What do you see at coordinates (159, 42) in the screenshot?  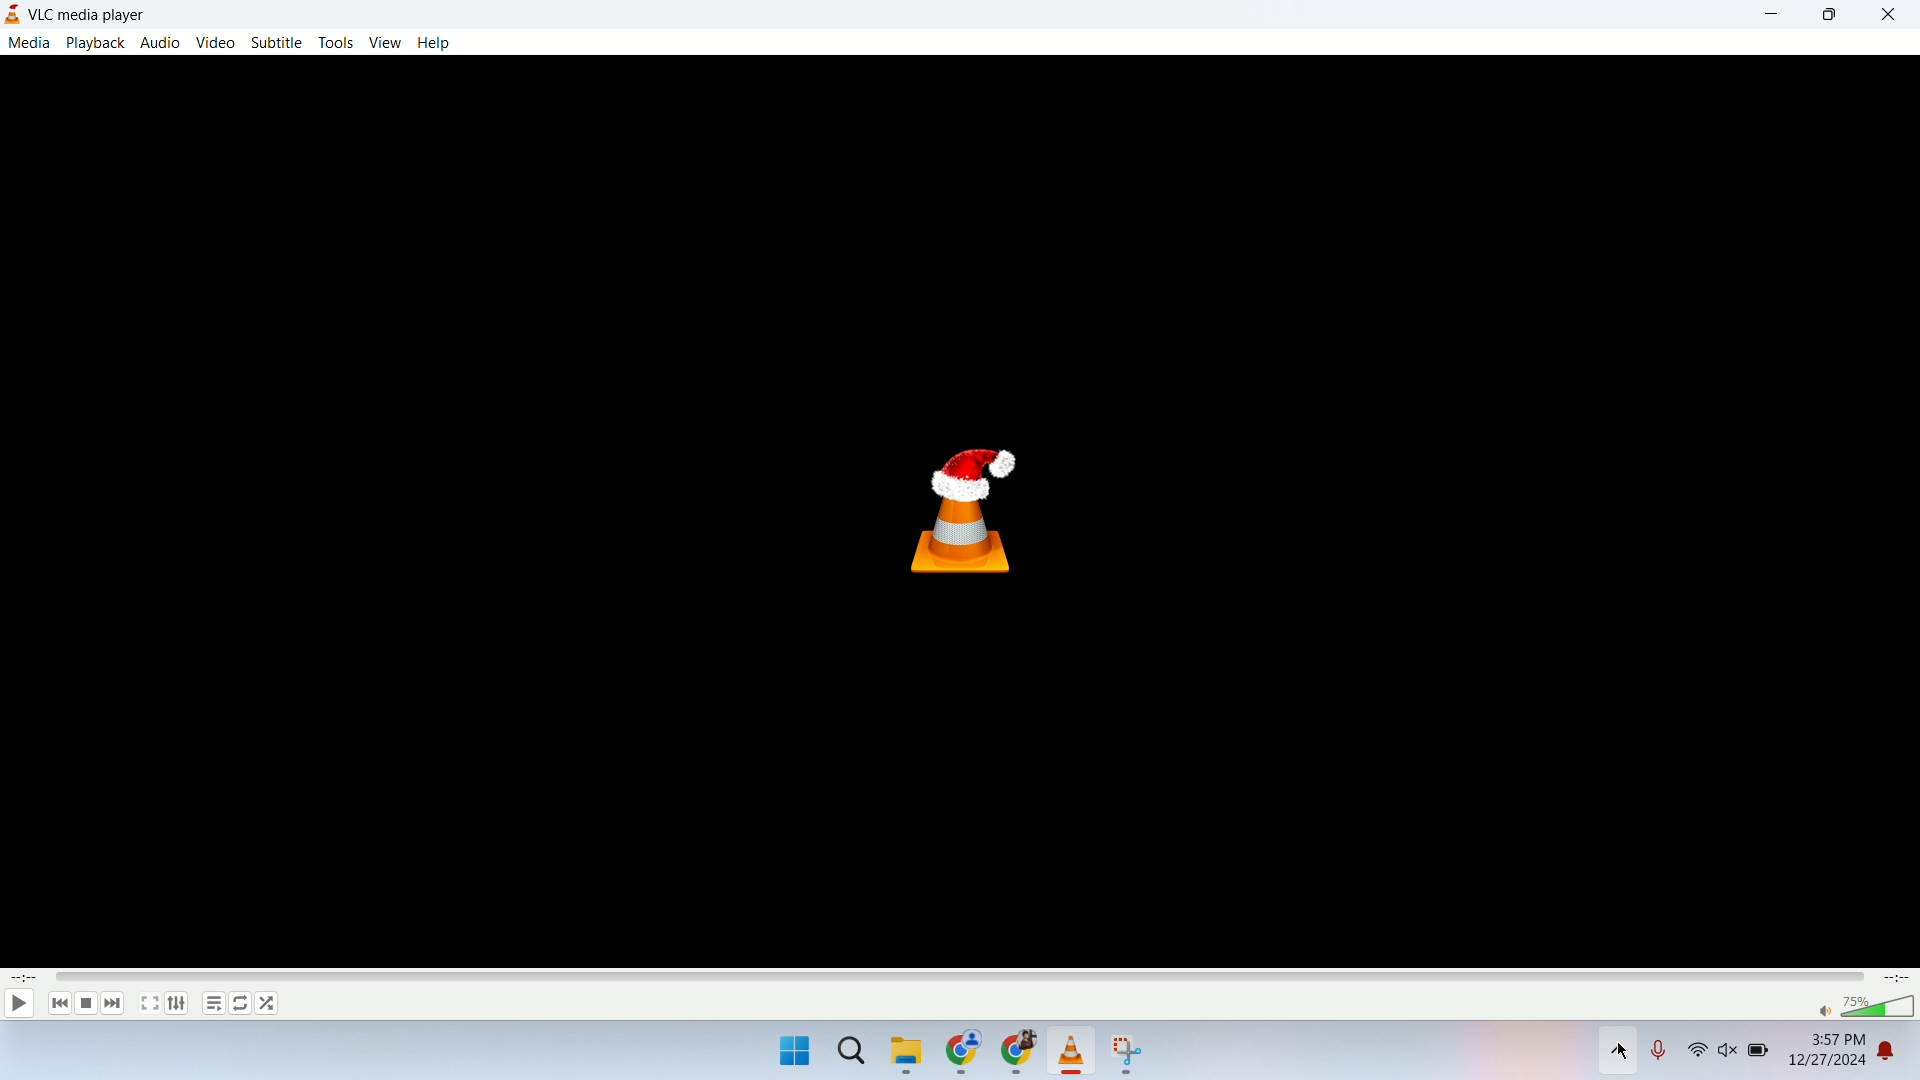 I see `audio` at bounding box center [159, 42].